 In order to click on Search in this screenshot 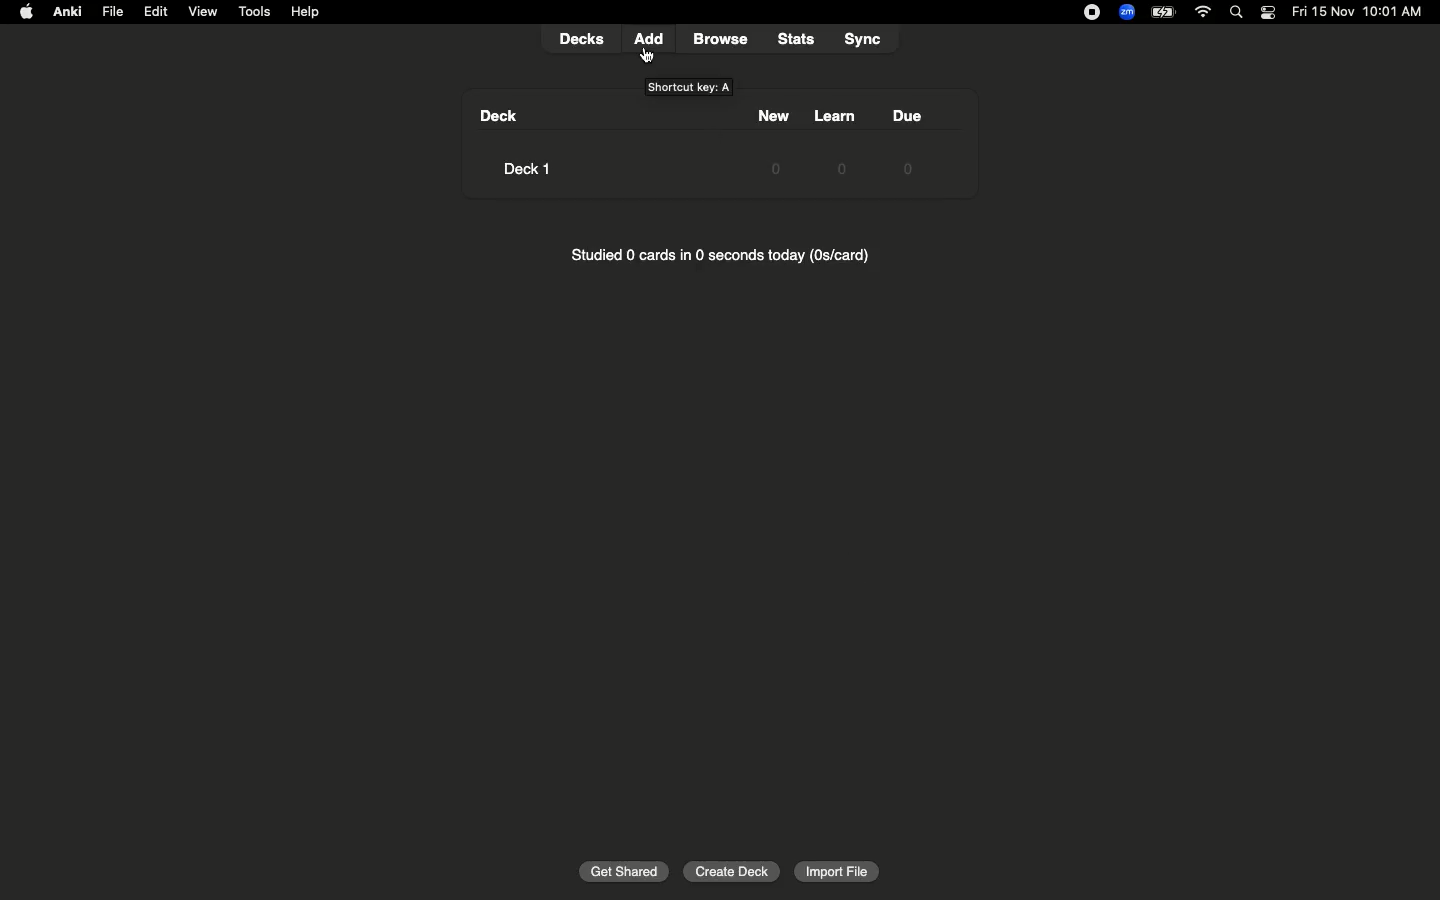, I will do `click(1239, 13)`.